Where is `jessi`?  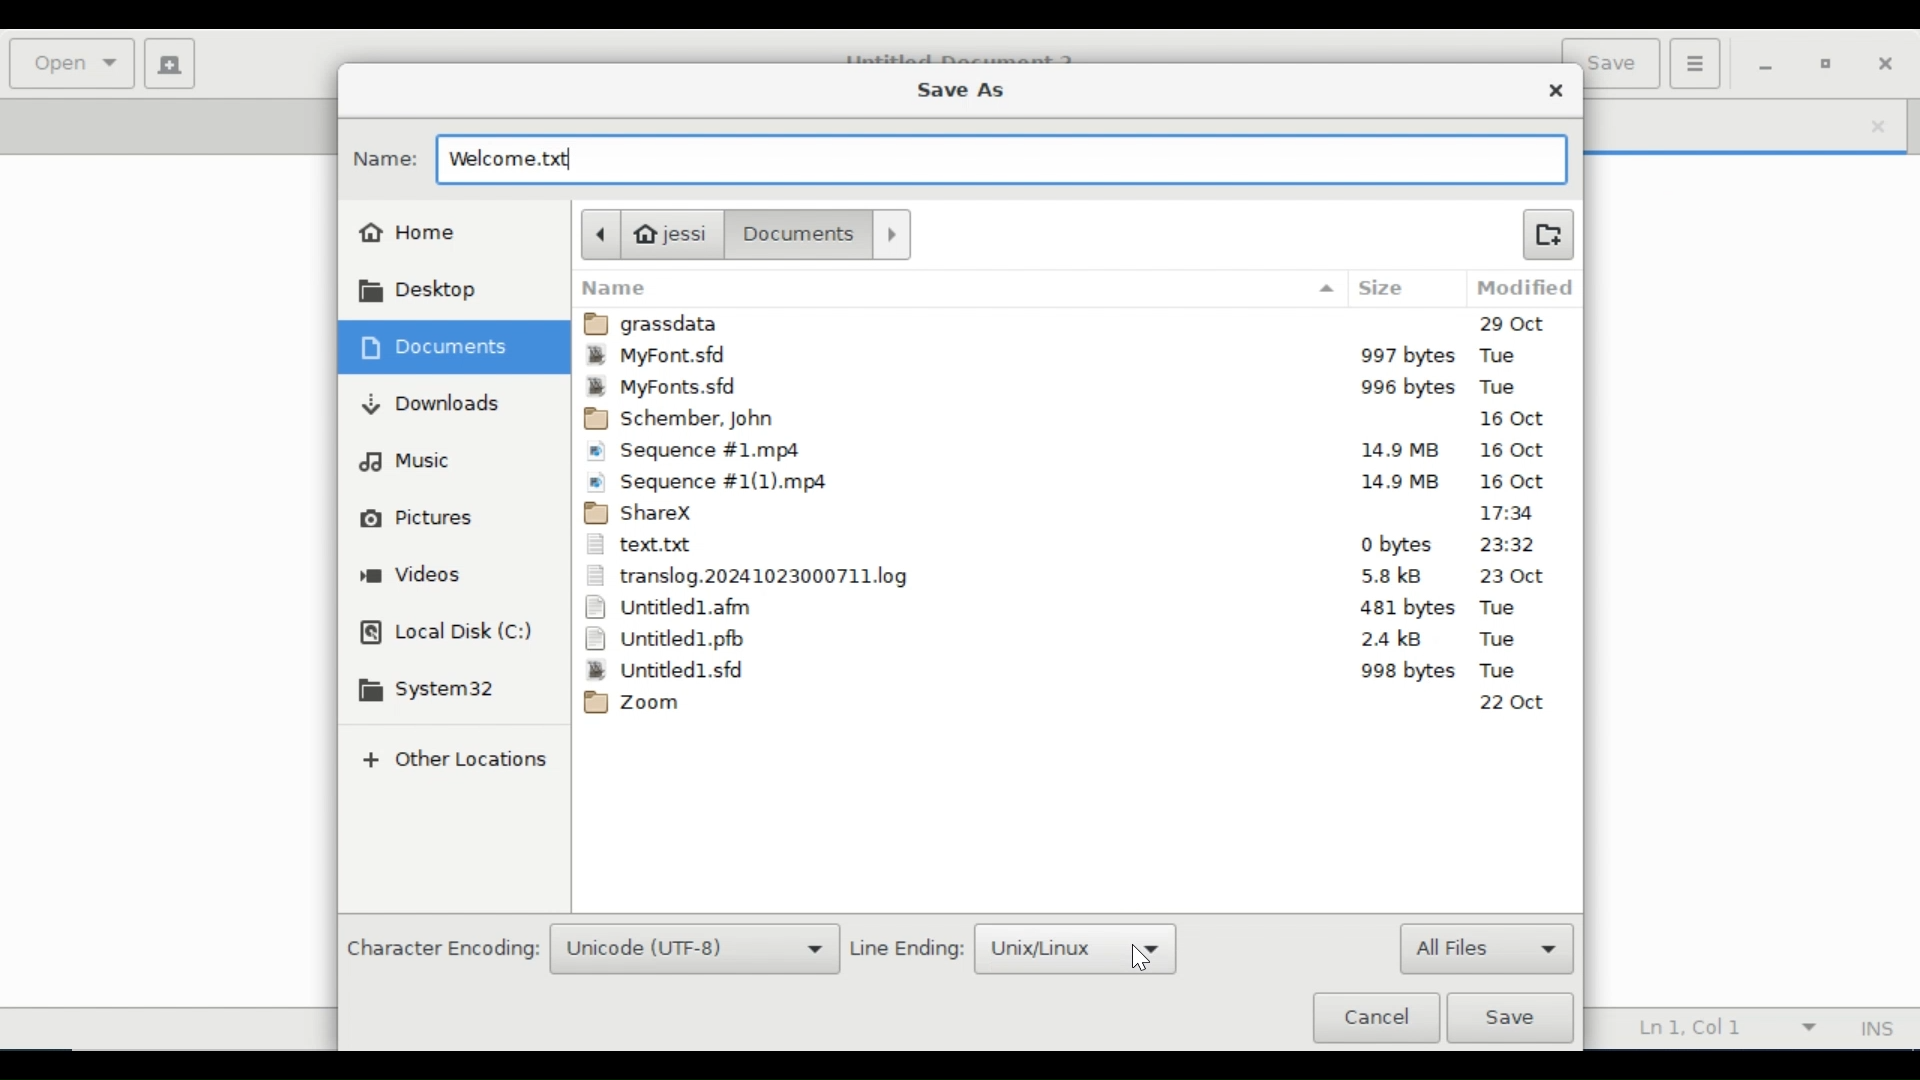
jessi is located at coordinates (675, 234).